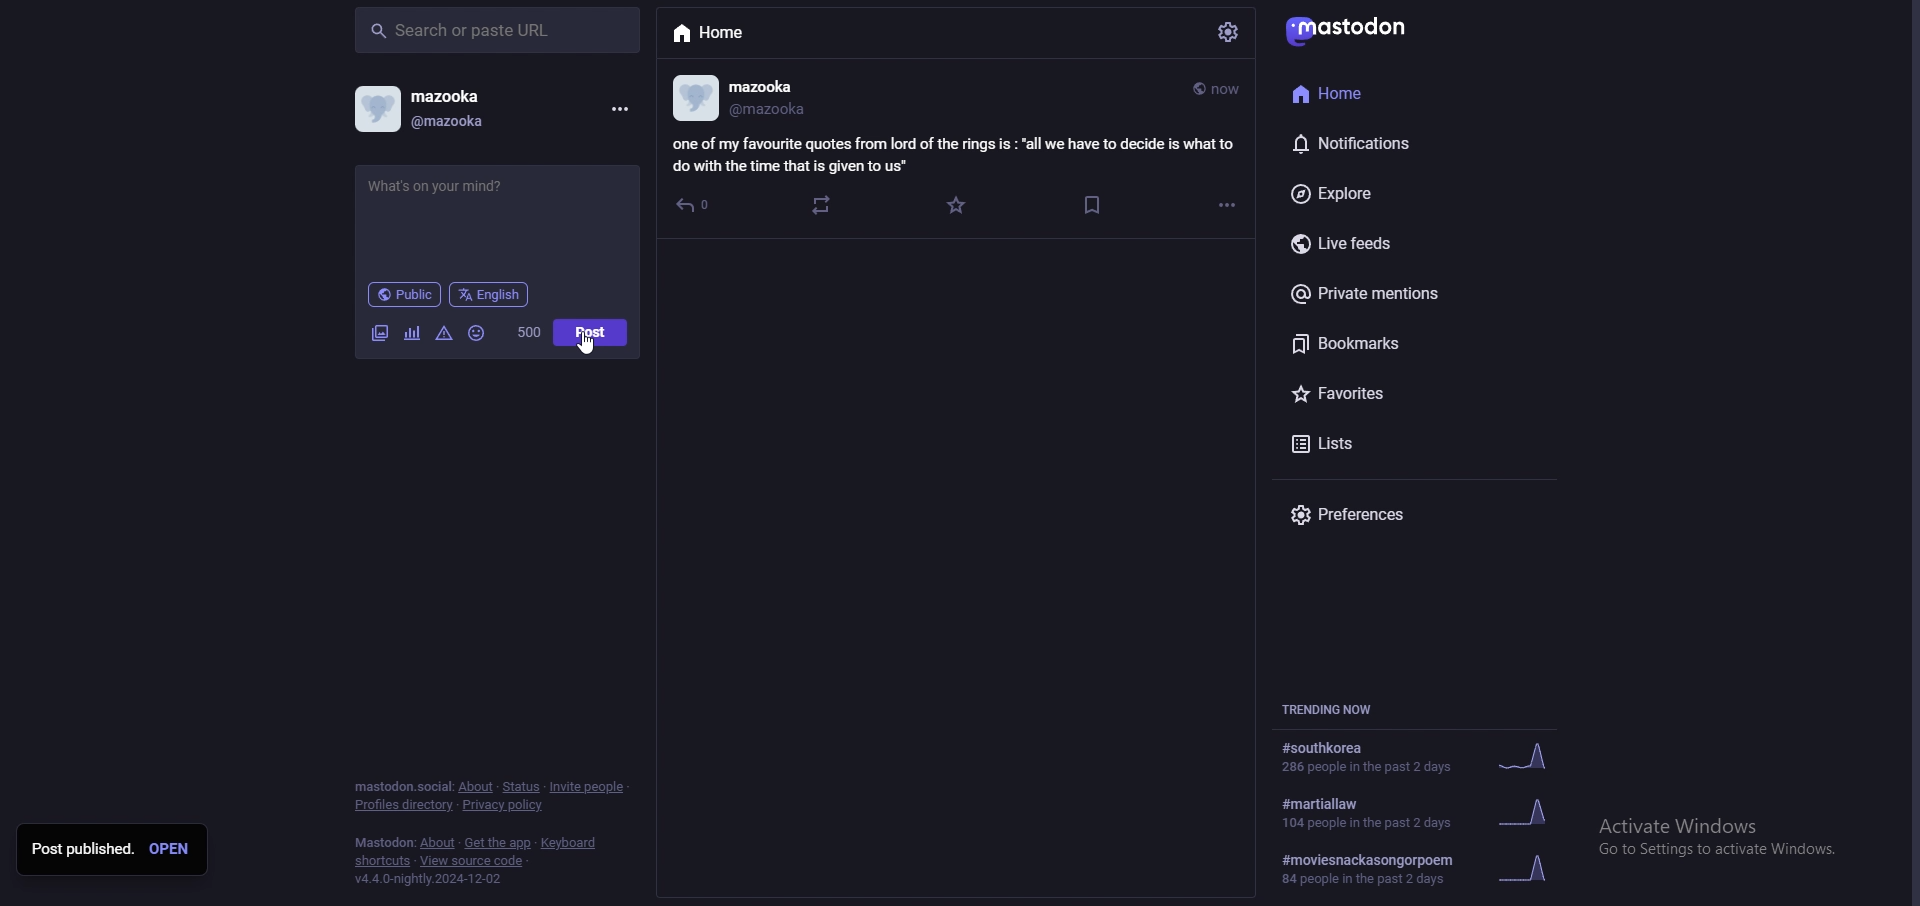  I want to click on about, so click(476, 787).